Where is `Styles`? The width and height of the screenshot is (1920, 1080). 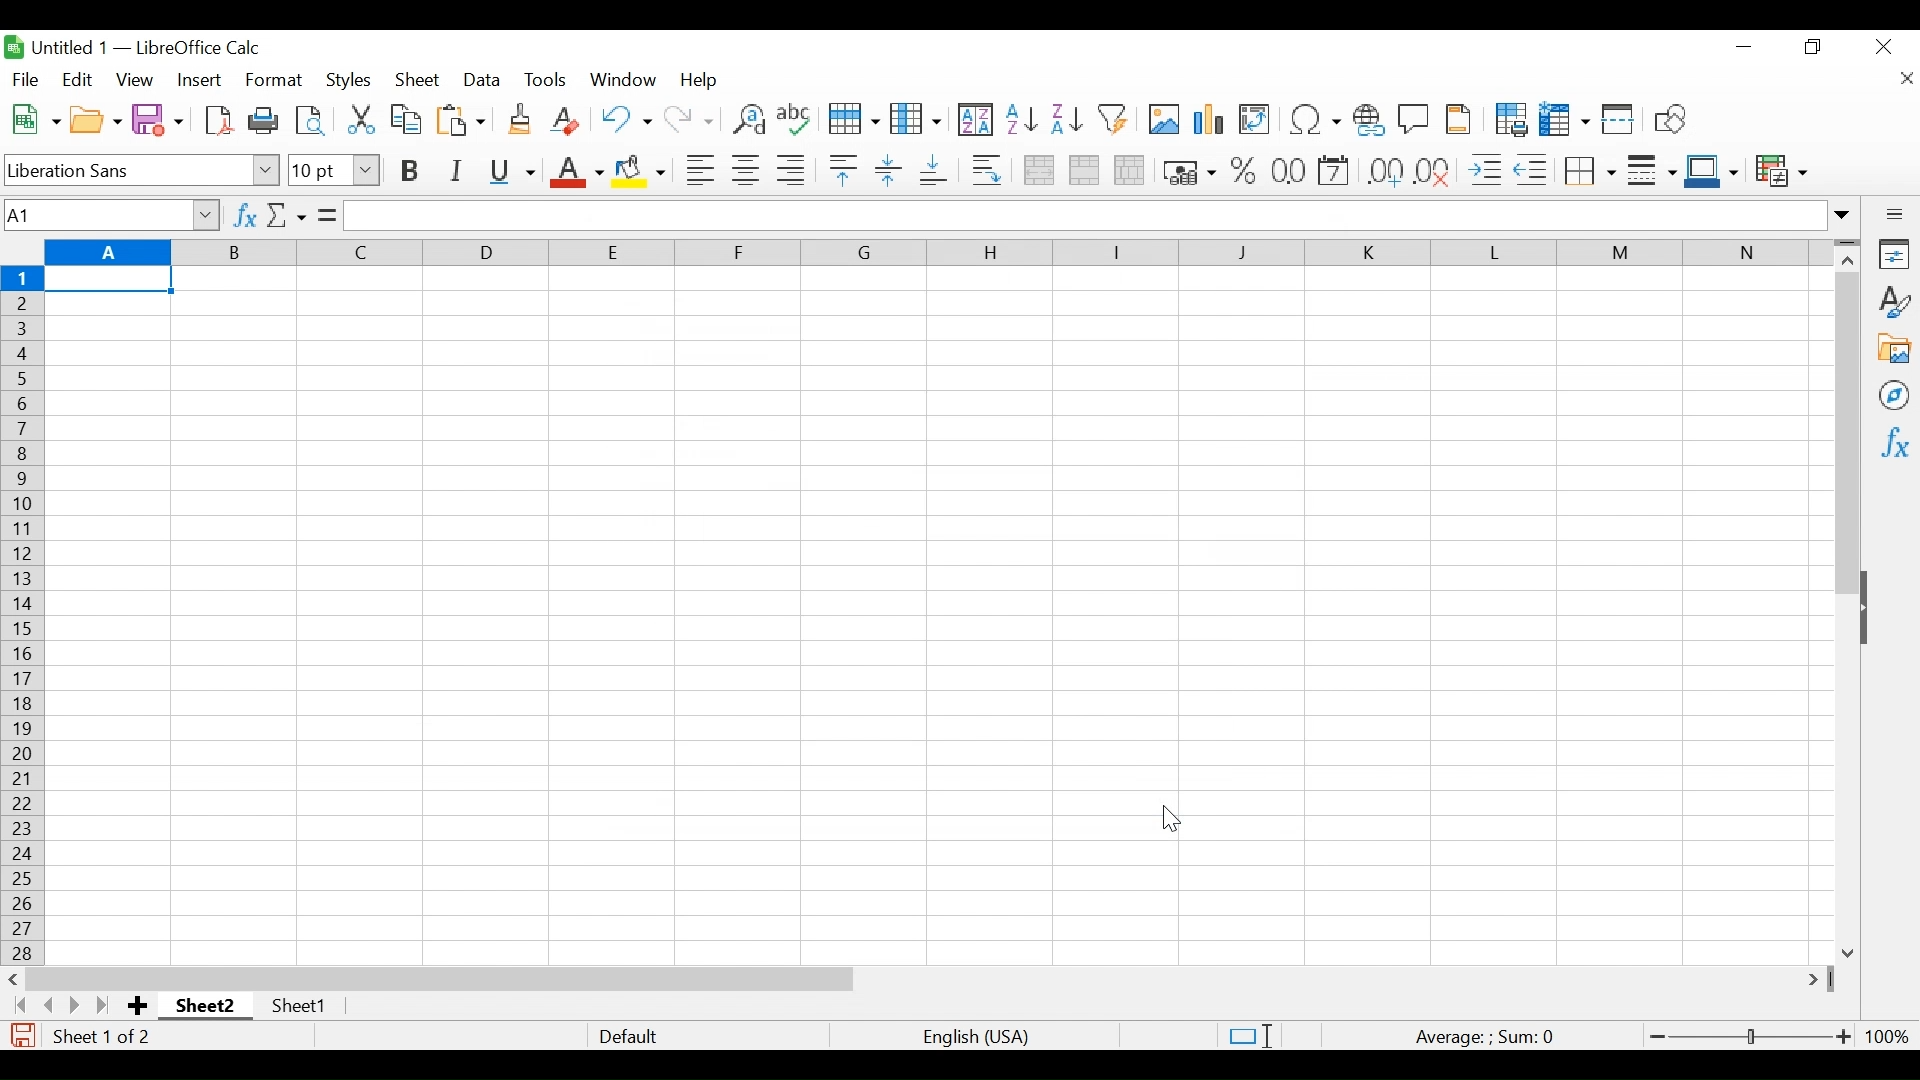
Styles is located at coordinates (346, 80).